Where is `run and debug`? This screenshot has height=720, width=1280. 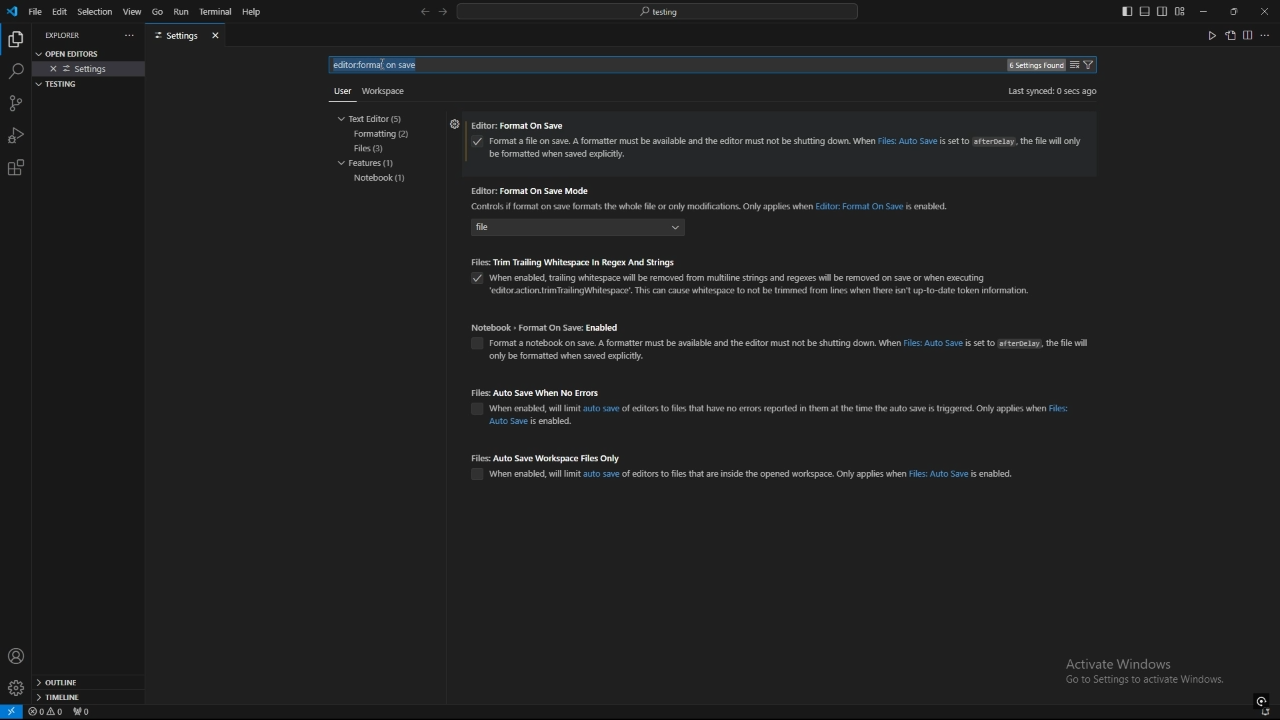
run and debug is located at coordinates (16, 135).